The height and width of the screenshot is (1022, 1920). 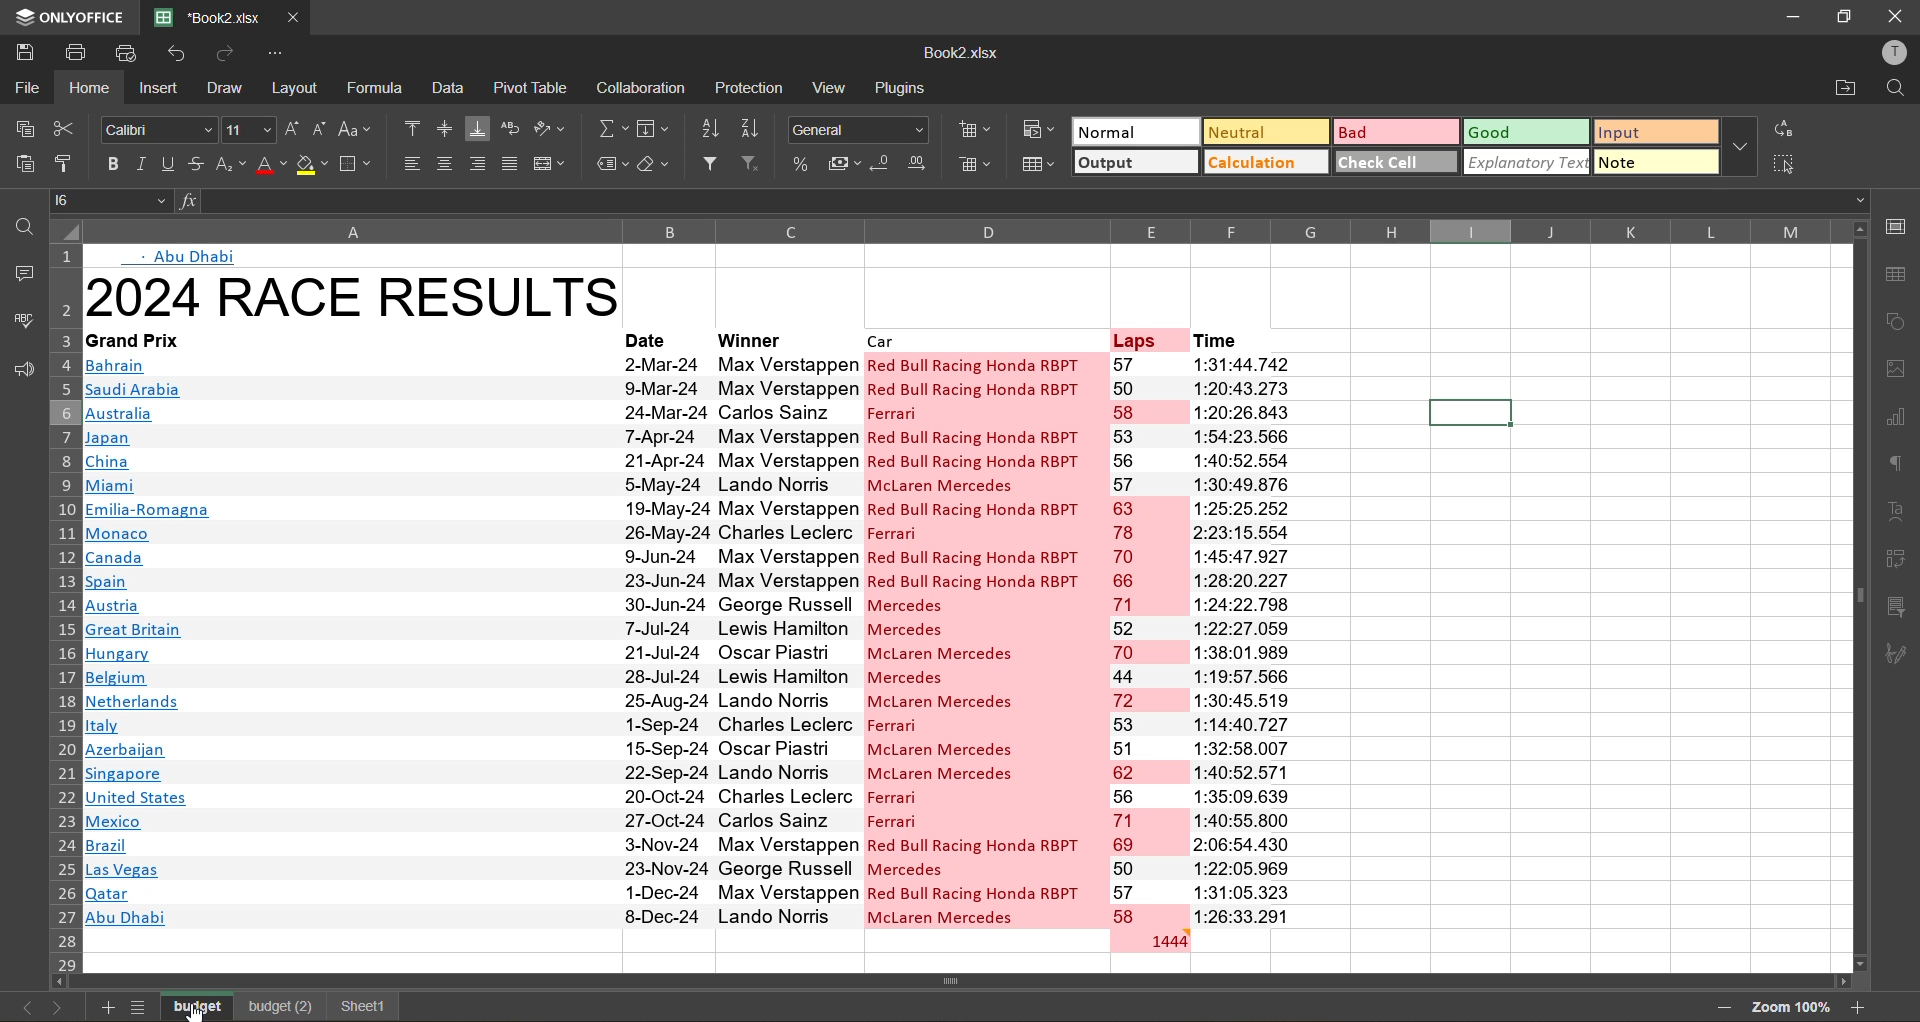 What do you see at coordinates (923, 164) in the screenshot?
I see `increase decimal` at bounding box center [923, 164].